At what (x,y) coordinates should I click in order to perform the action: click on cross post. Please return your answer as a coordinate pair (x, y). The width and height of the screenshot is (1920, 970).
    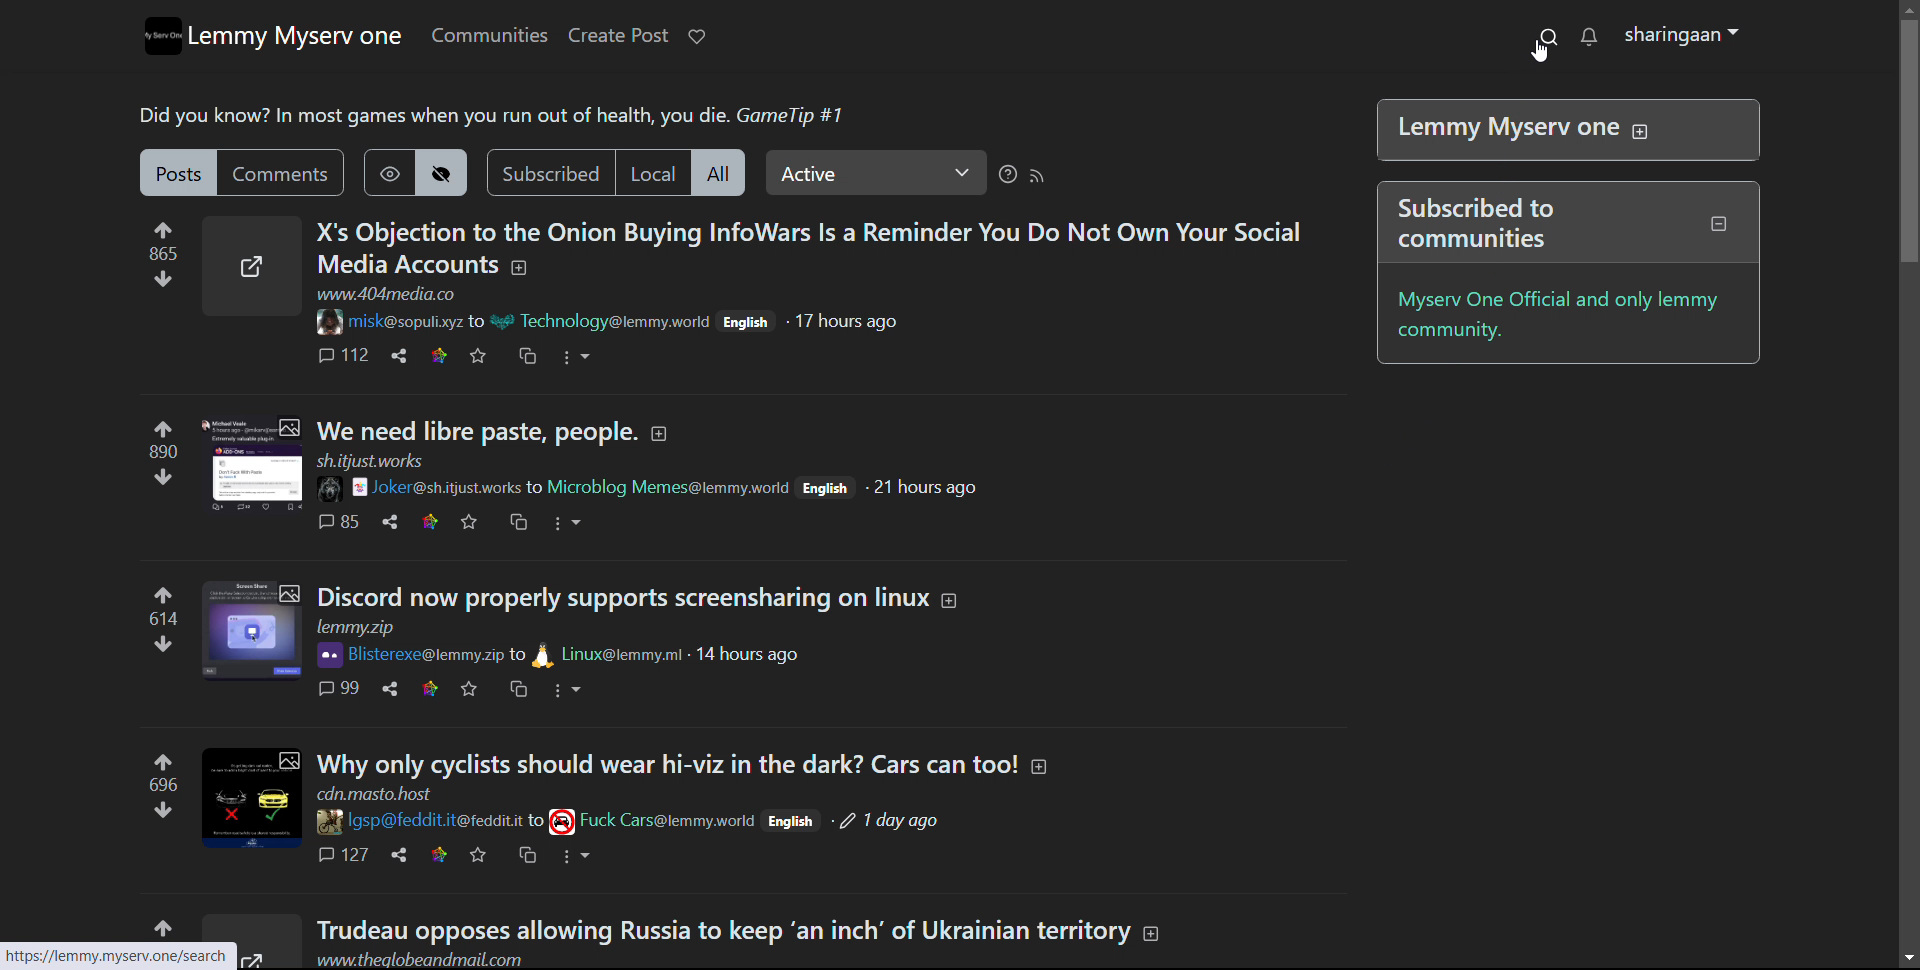
    Looking at the image, I should click on (518, 522).